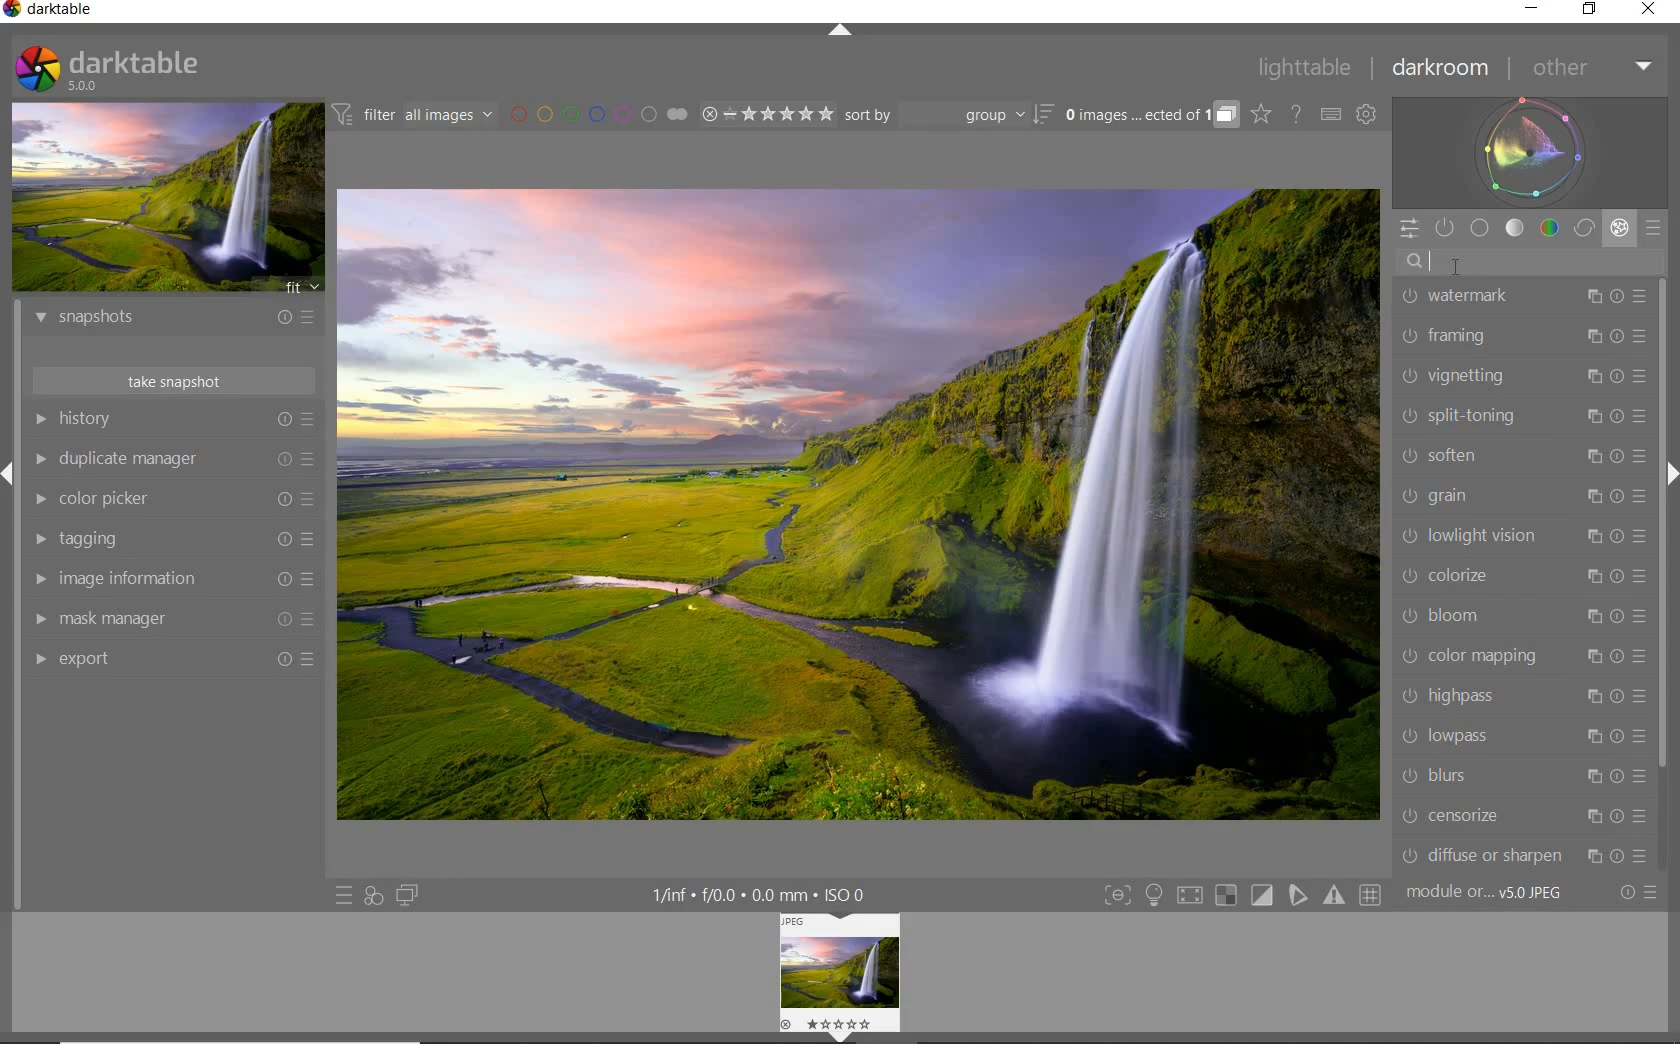  What do you see at coordinates (1655, 231) in the screenshot?
I see `preset` at bounding box center [1655, 231].